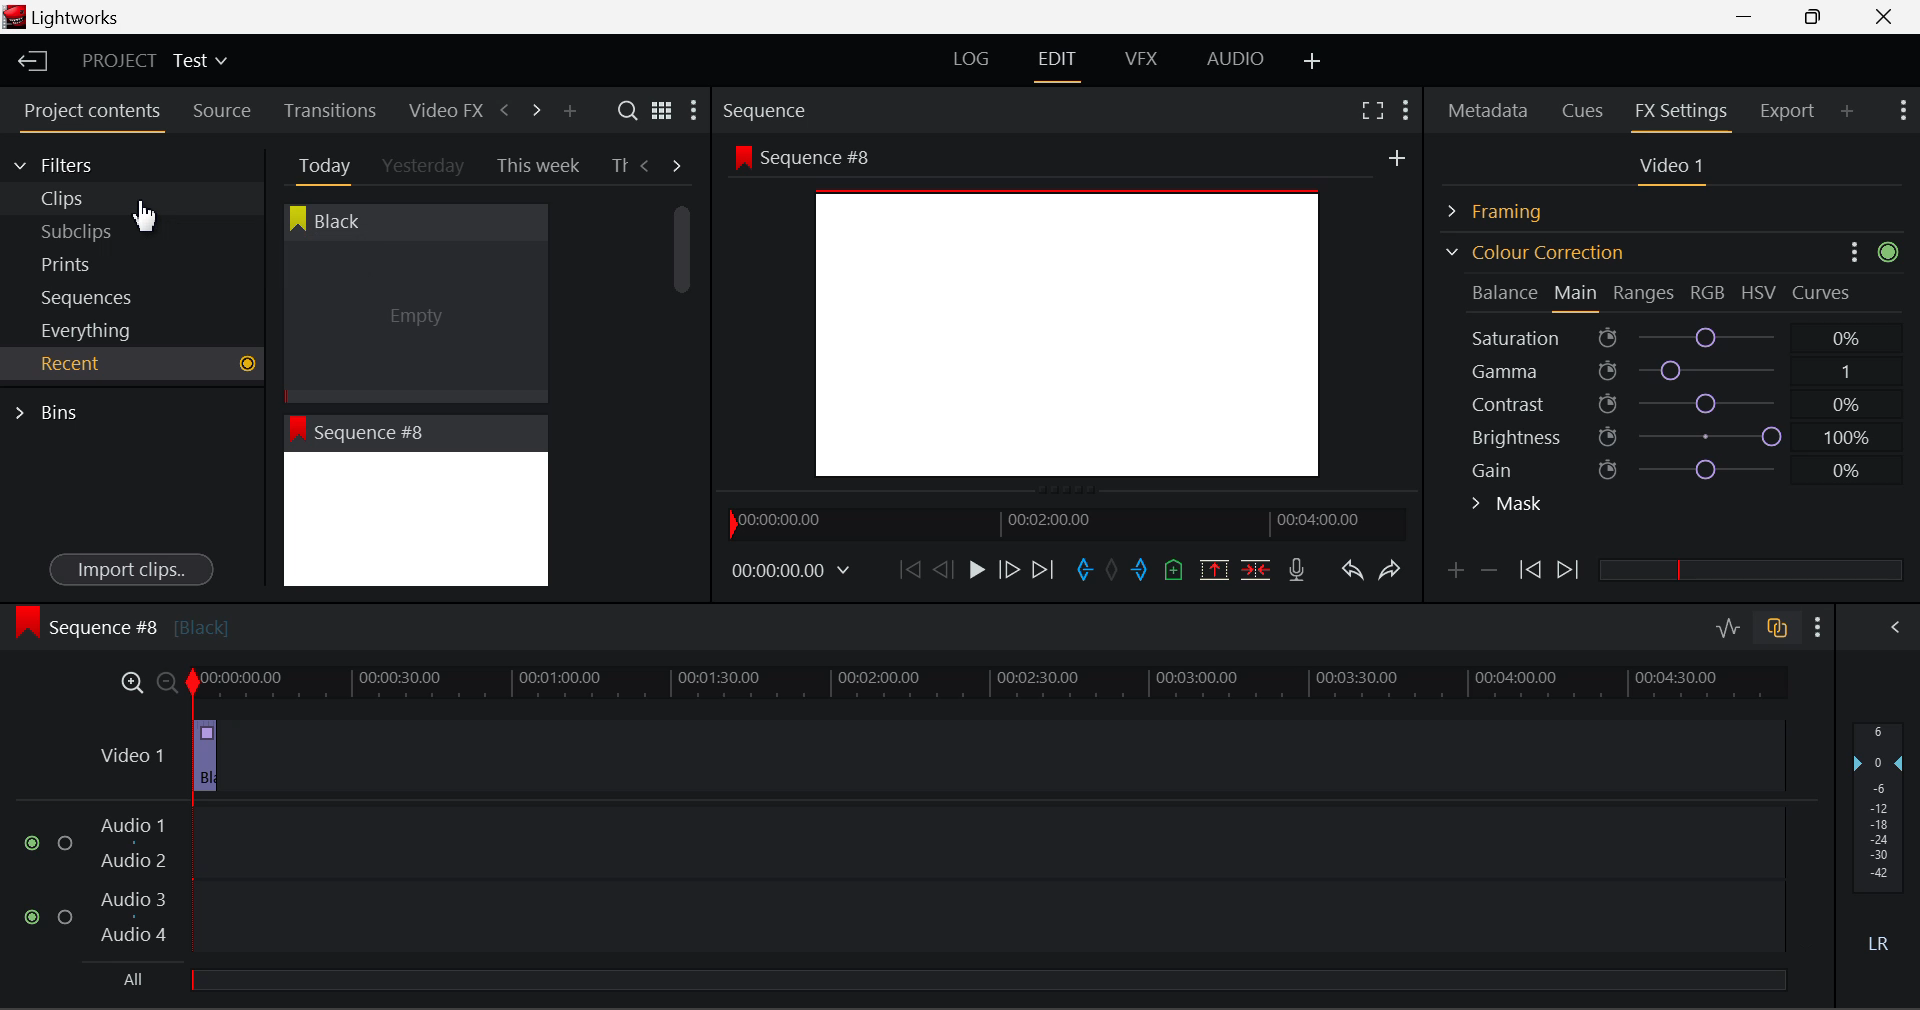  Describe the element at coordinates (533, 109) in the screenshot. I see `Next Panel` at that location.